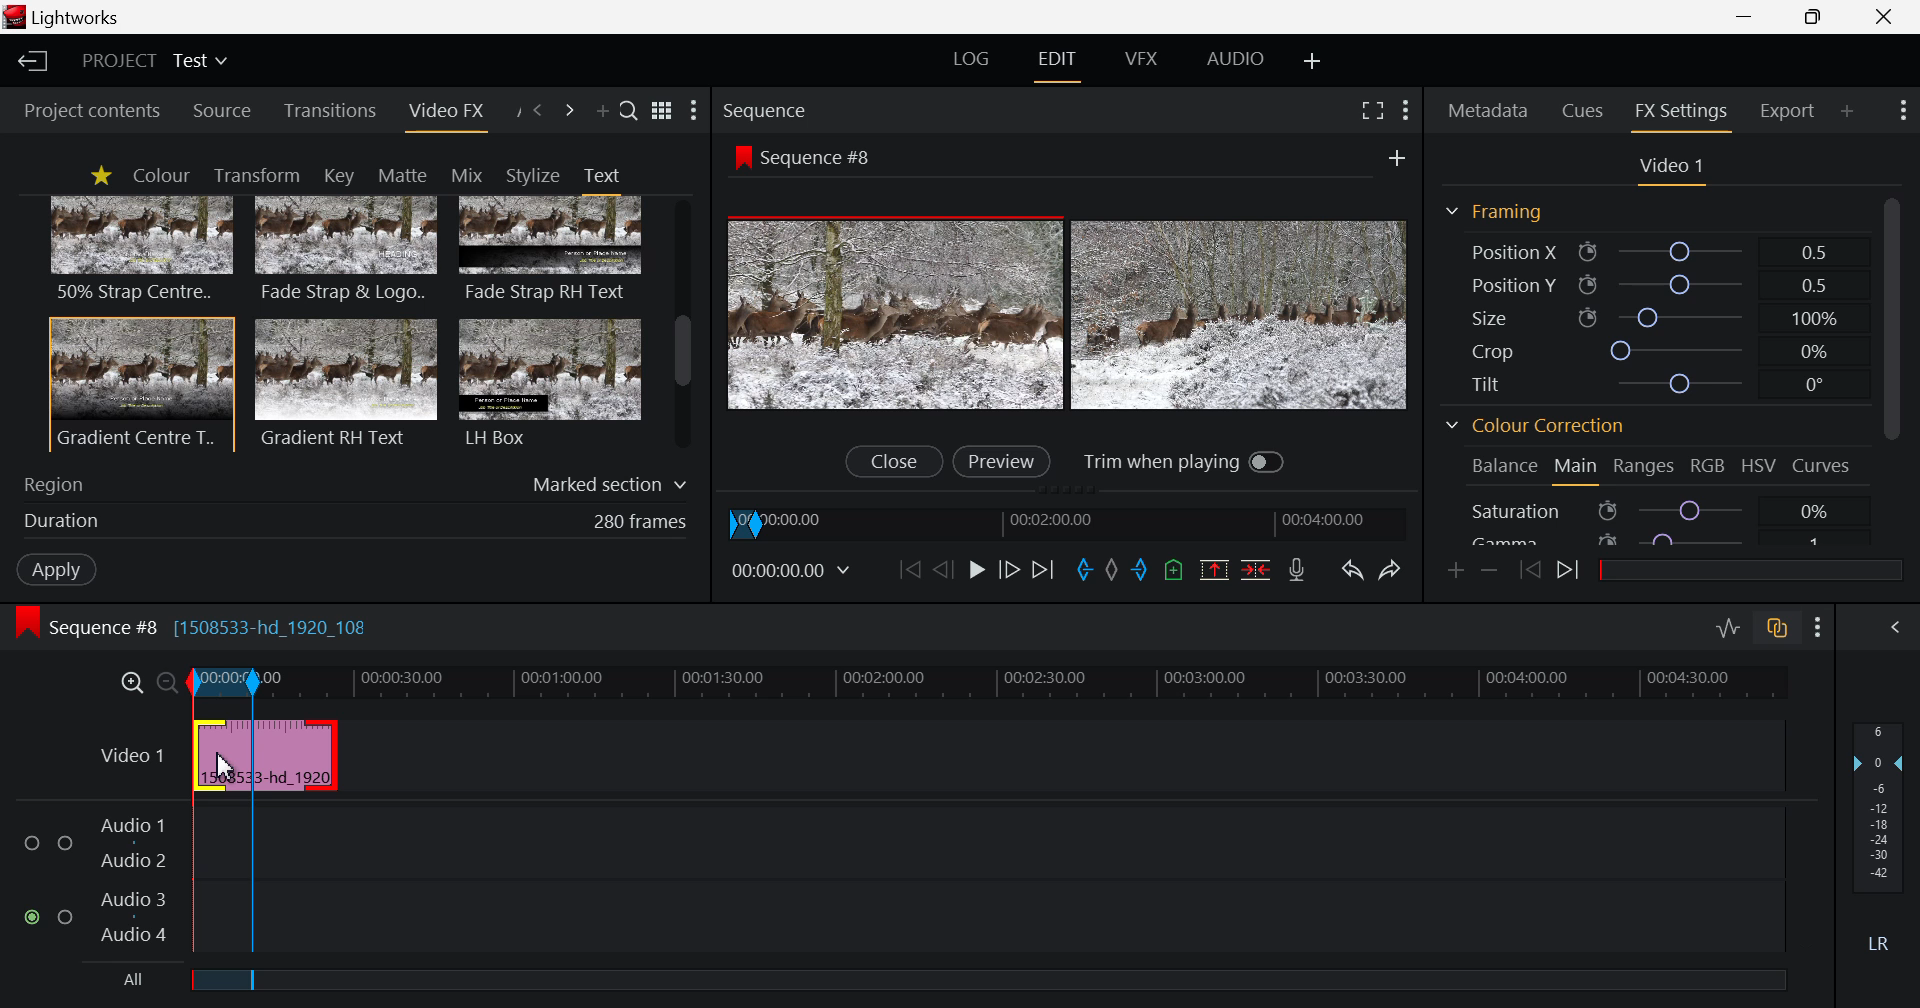  I want to click on Position Y, so click(1654, 285).